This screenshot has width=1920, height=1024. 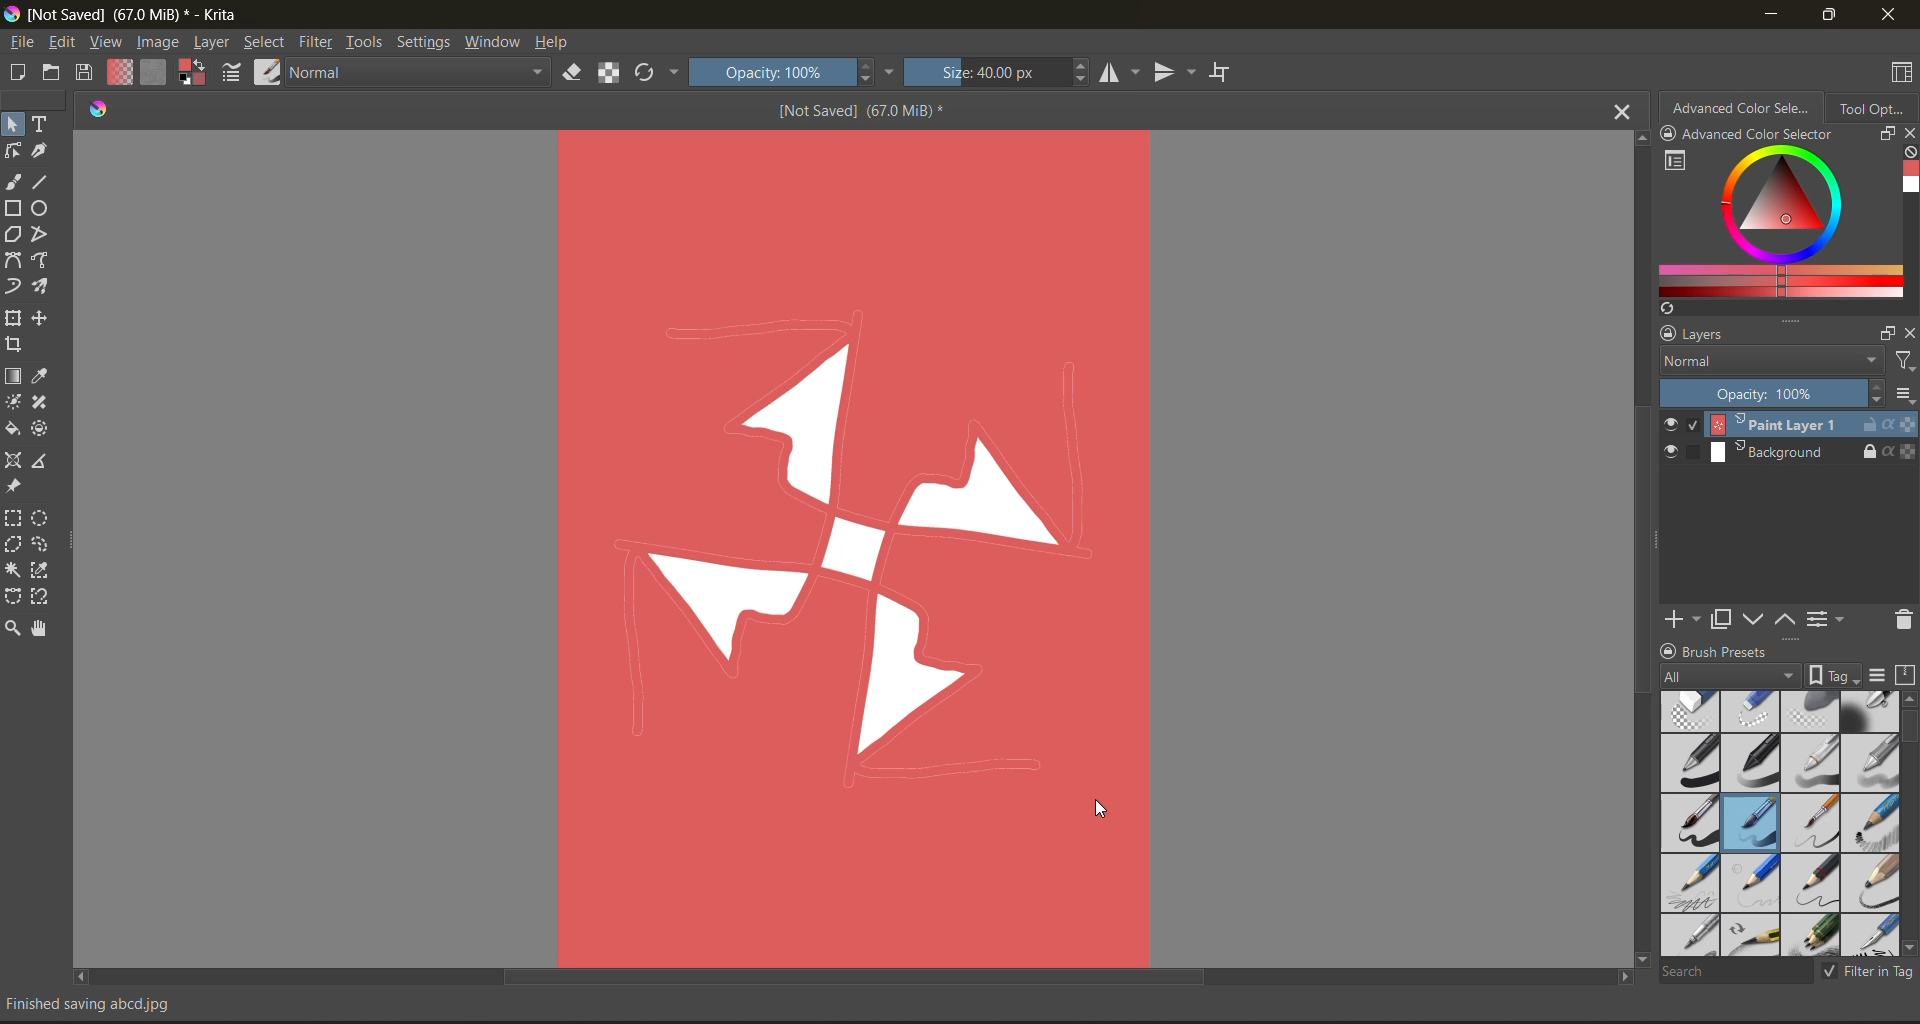 I want to click on opacity, so click(x=786, y=73).